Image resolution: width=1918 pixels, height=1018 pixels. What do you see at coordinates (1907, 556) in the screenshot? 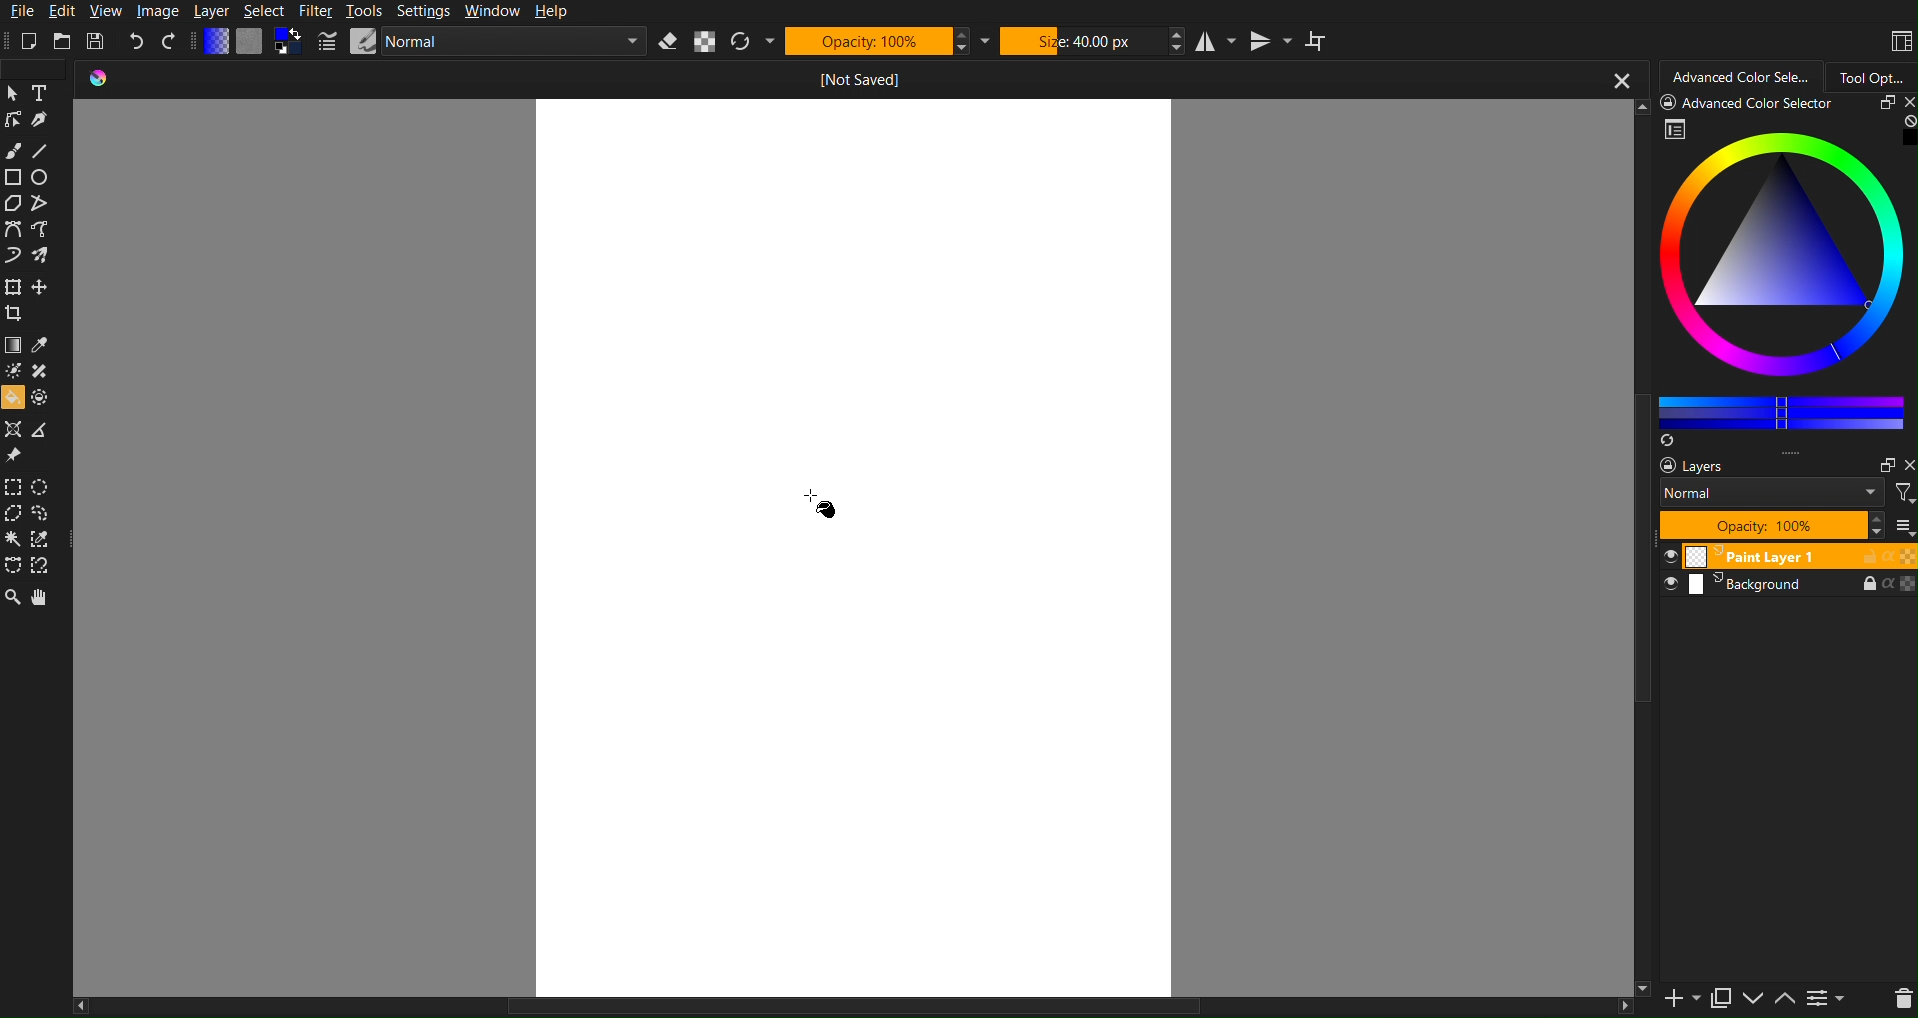
I see `opacity` at bounding box center [1907, 556].